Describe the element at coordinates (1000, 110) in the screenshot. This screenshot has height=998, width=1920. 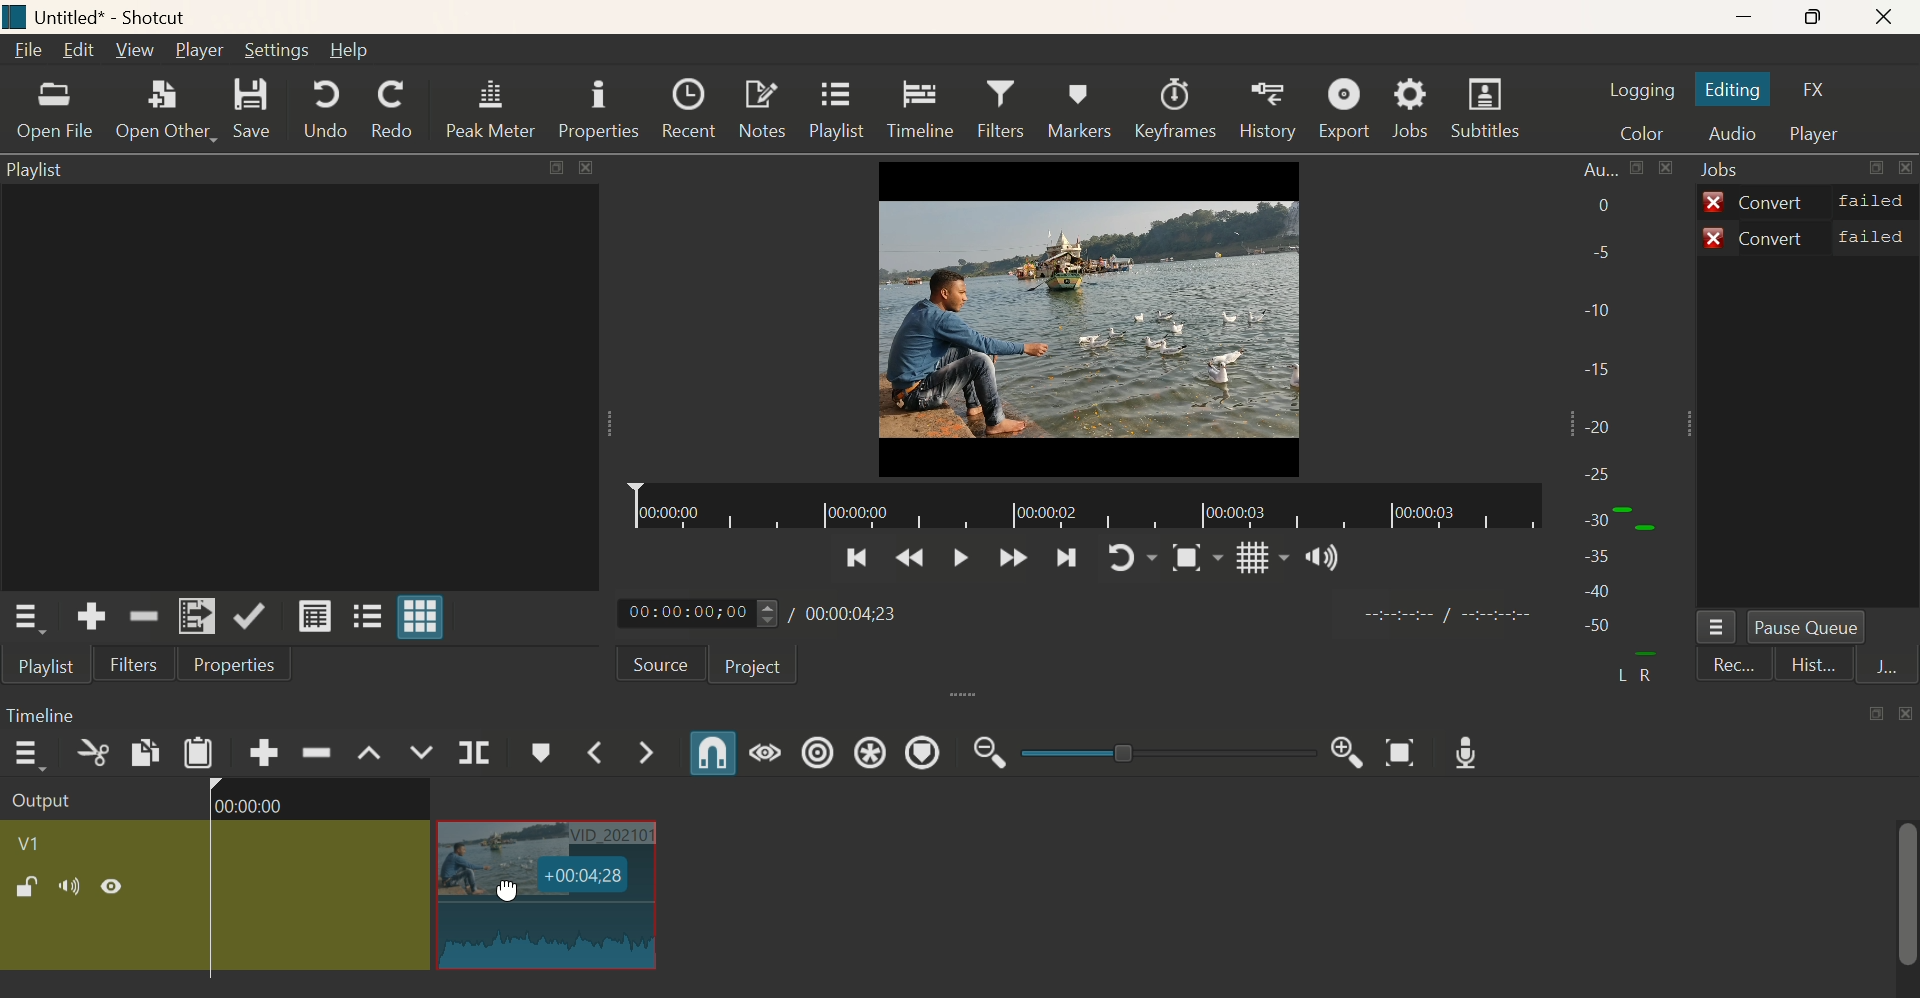
I see `Filters` at that location.